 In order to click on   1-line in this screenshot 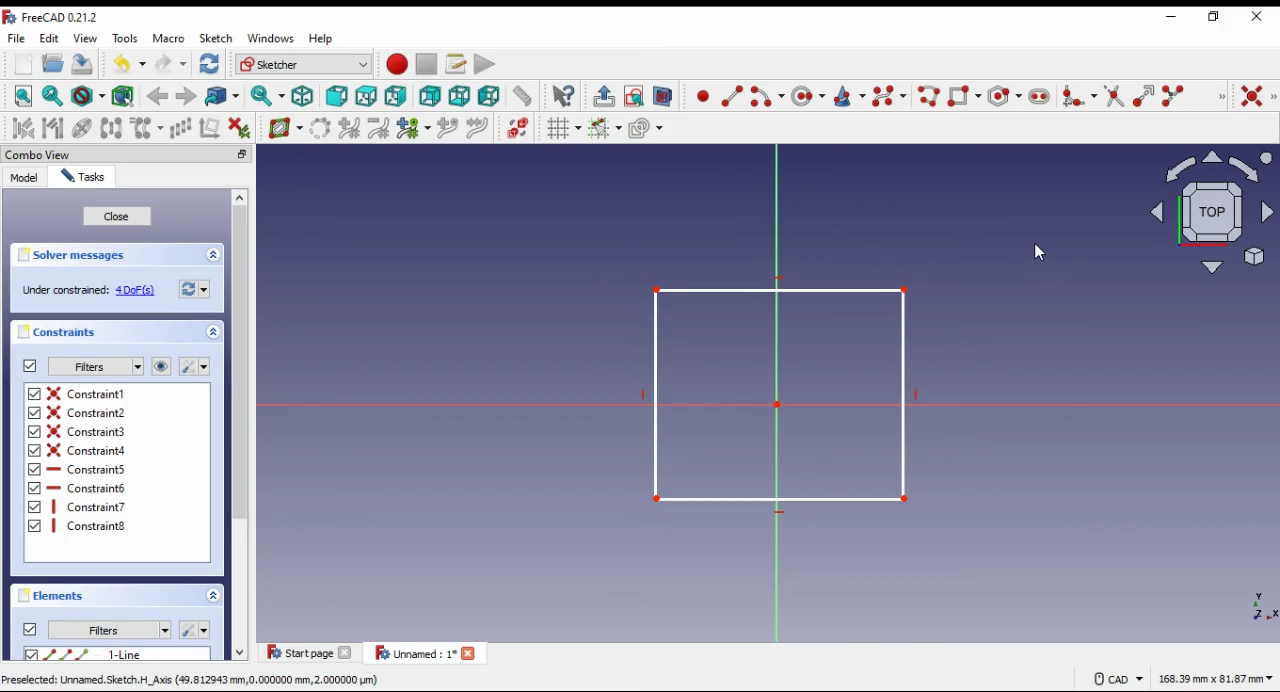, I will do `click(129, 654)`.